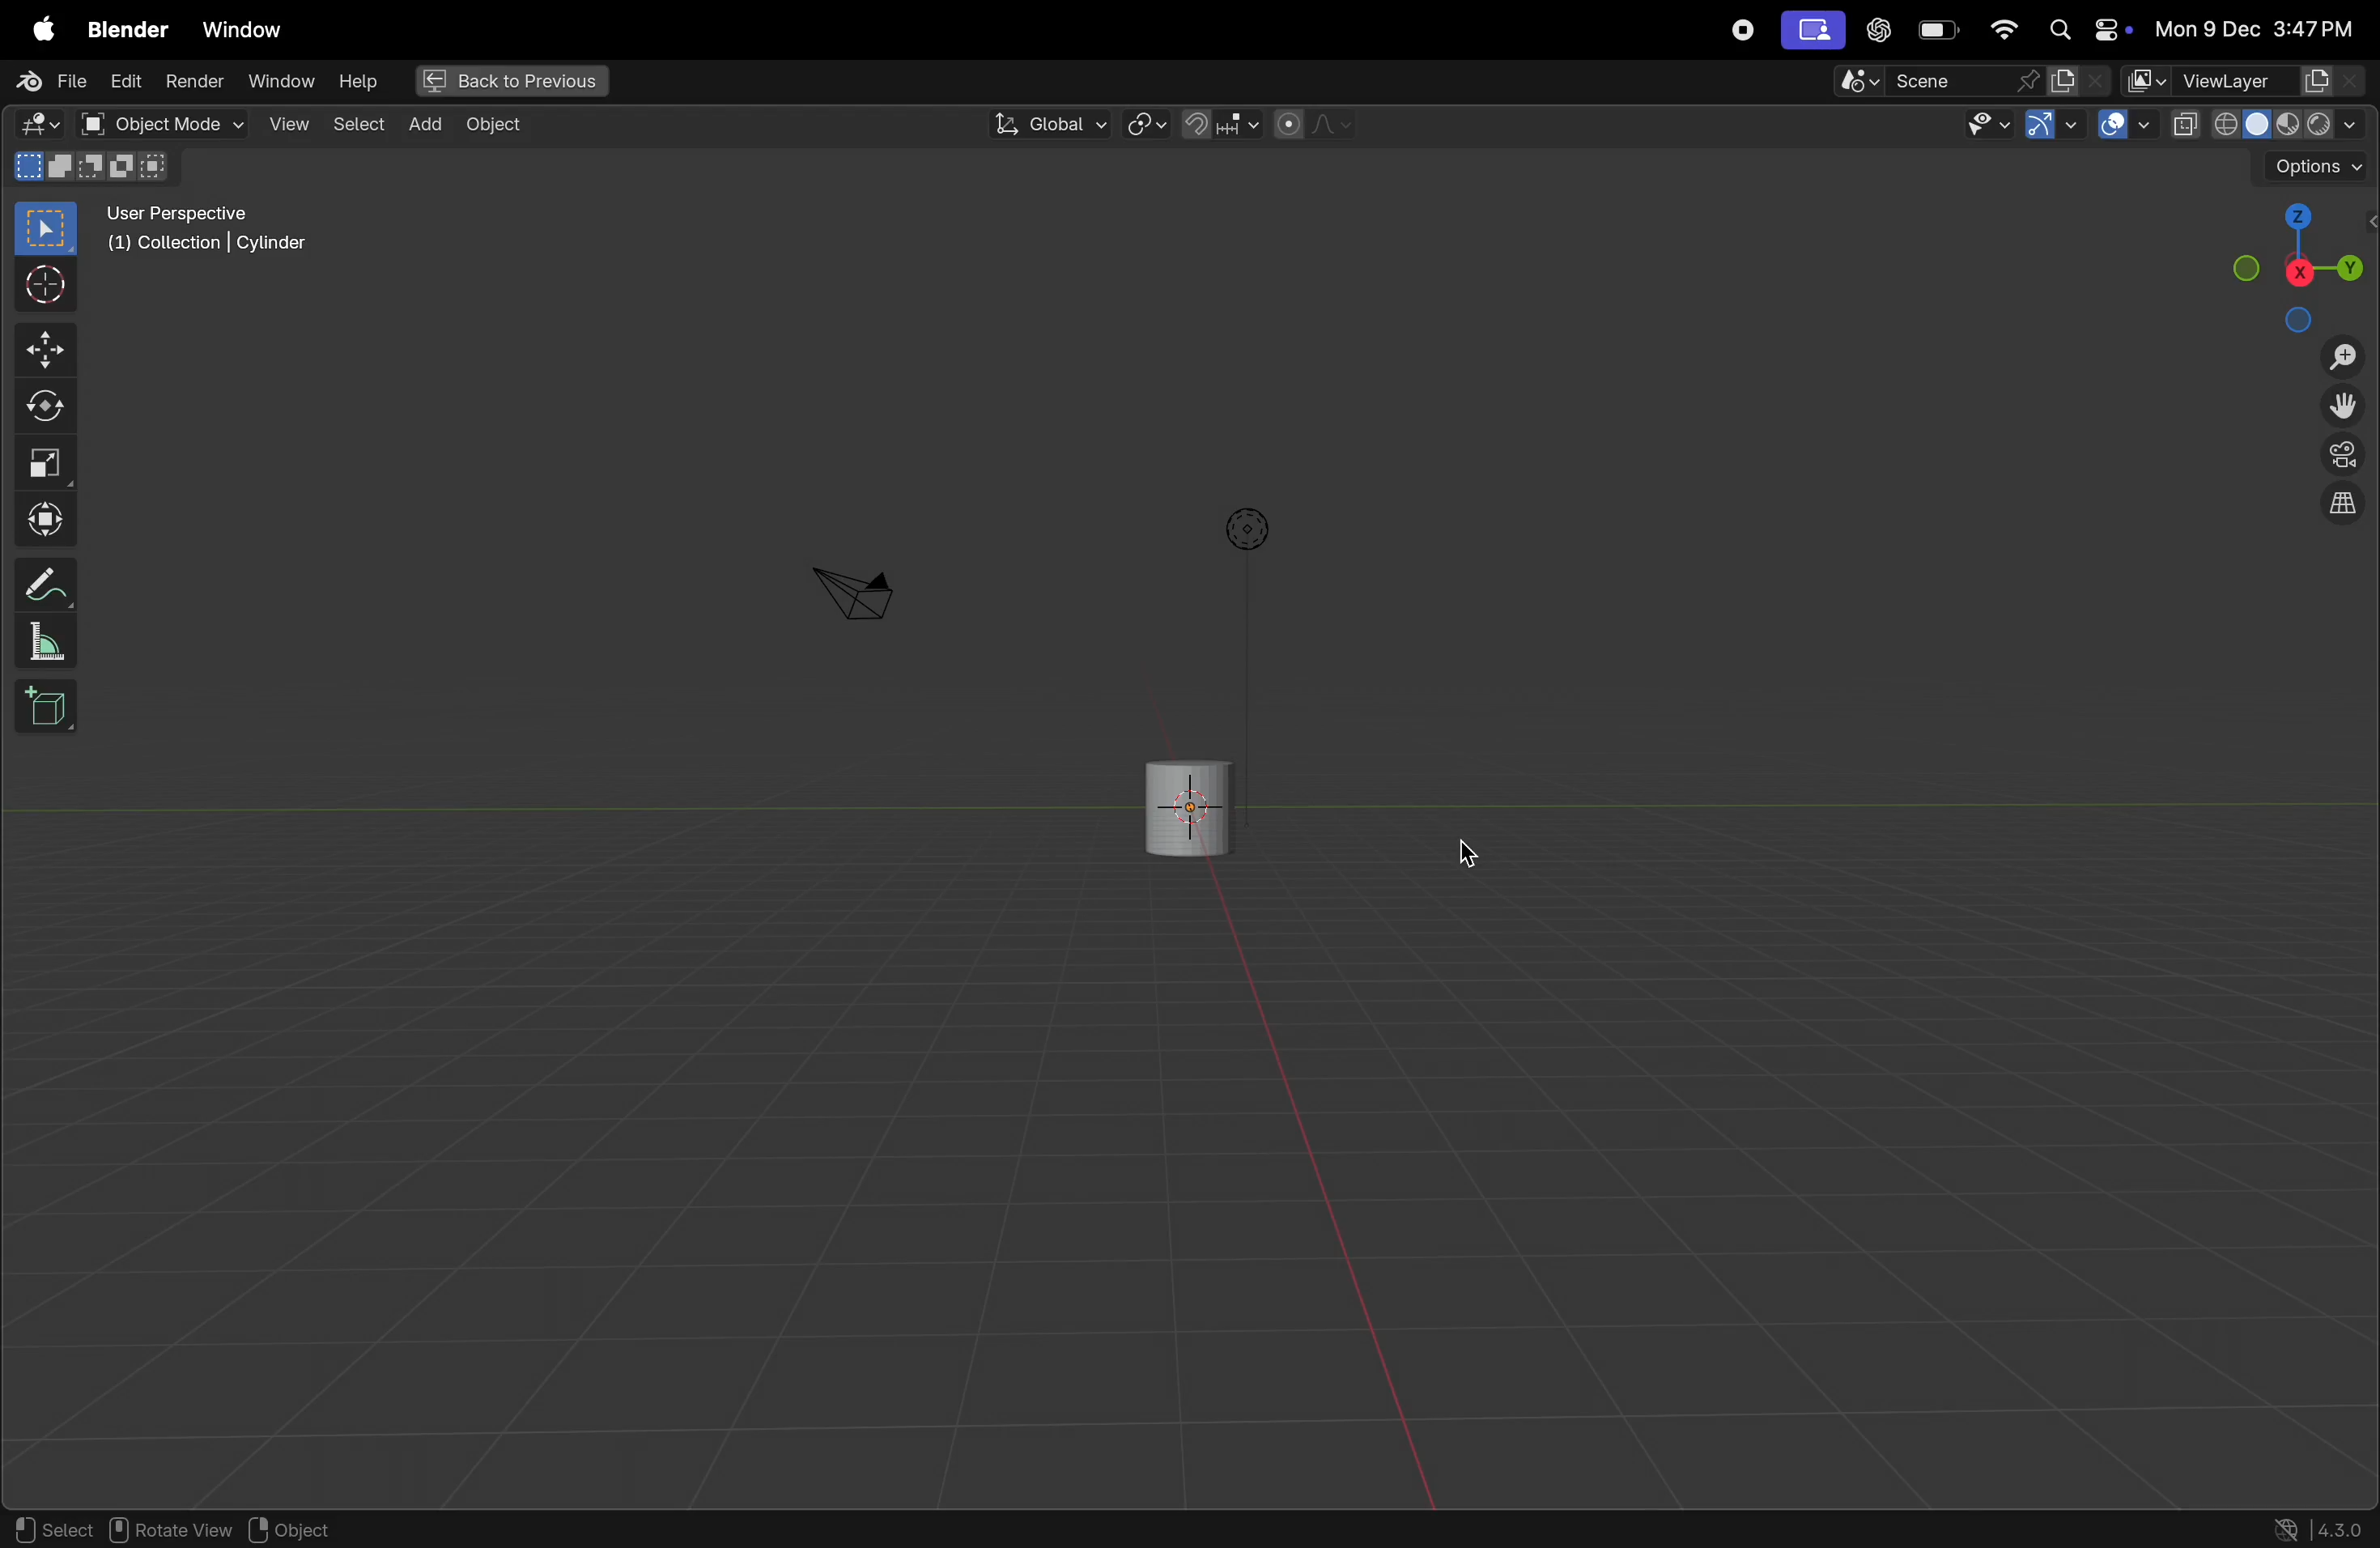  Describe the element at coordinates (2312, 166) in the screenshot. I see `options` at that location.